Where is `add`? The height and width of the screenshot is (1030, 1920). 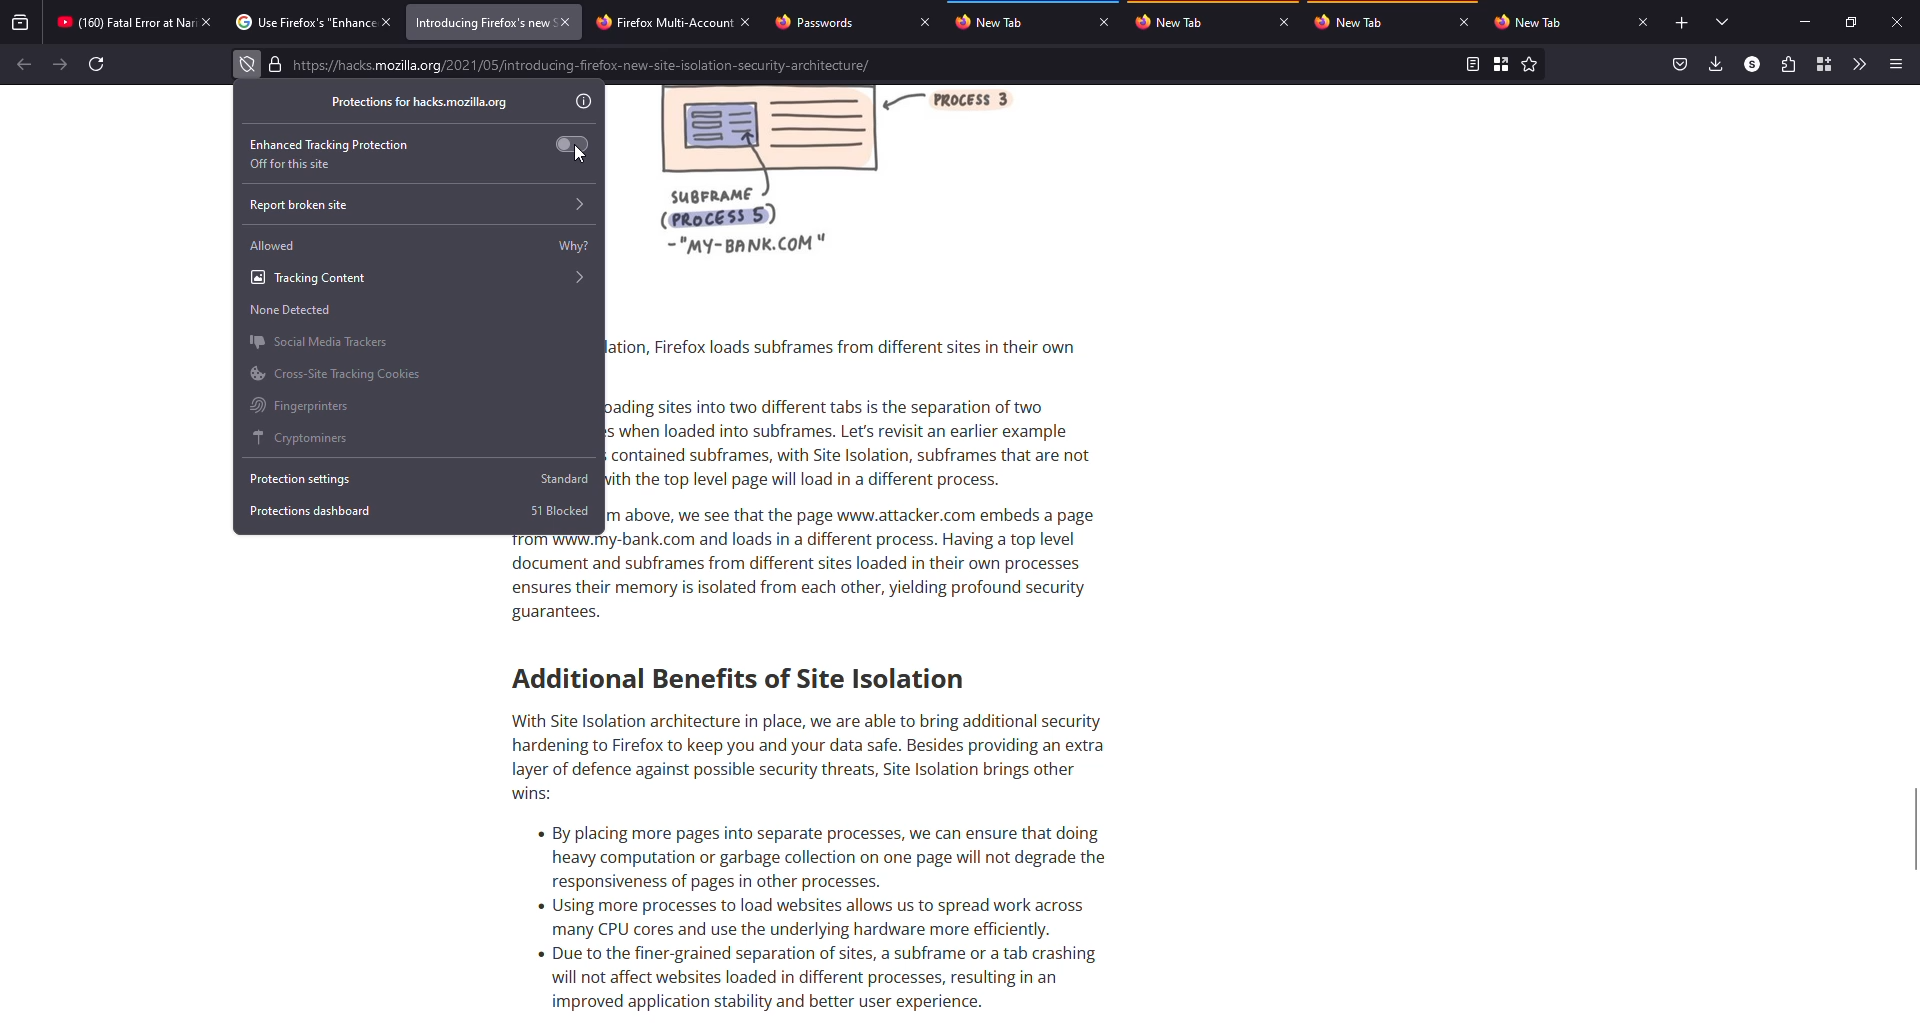
add is located at coordinates (1682, 23).